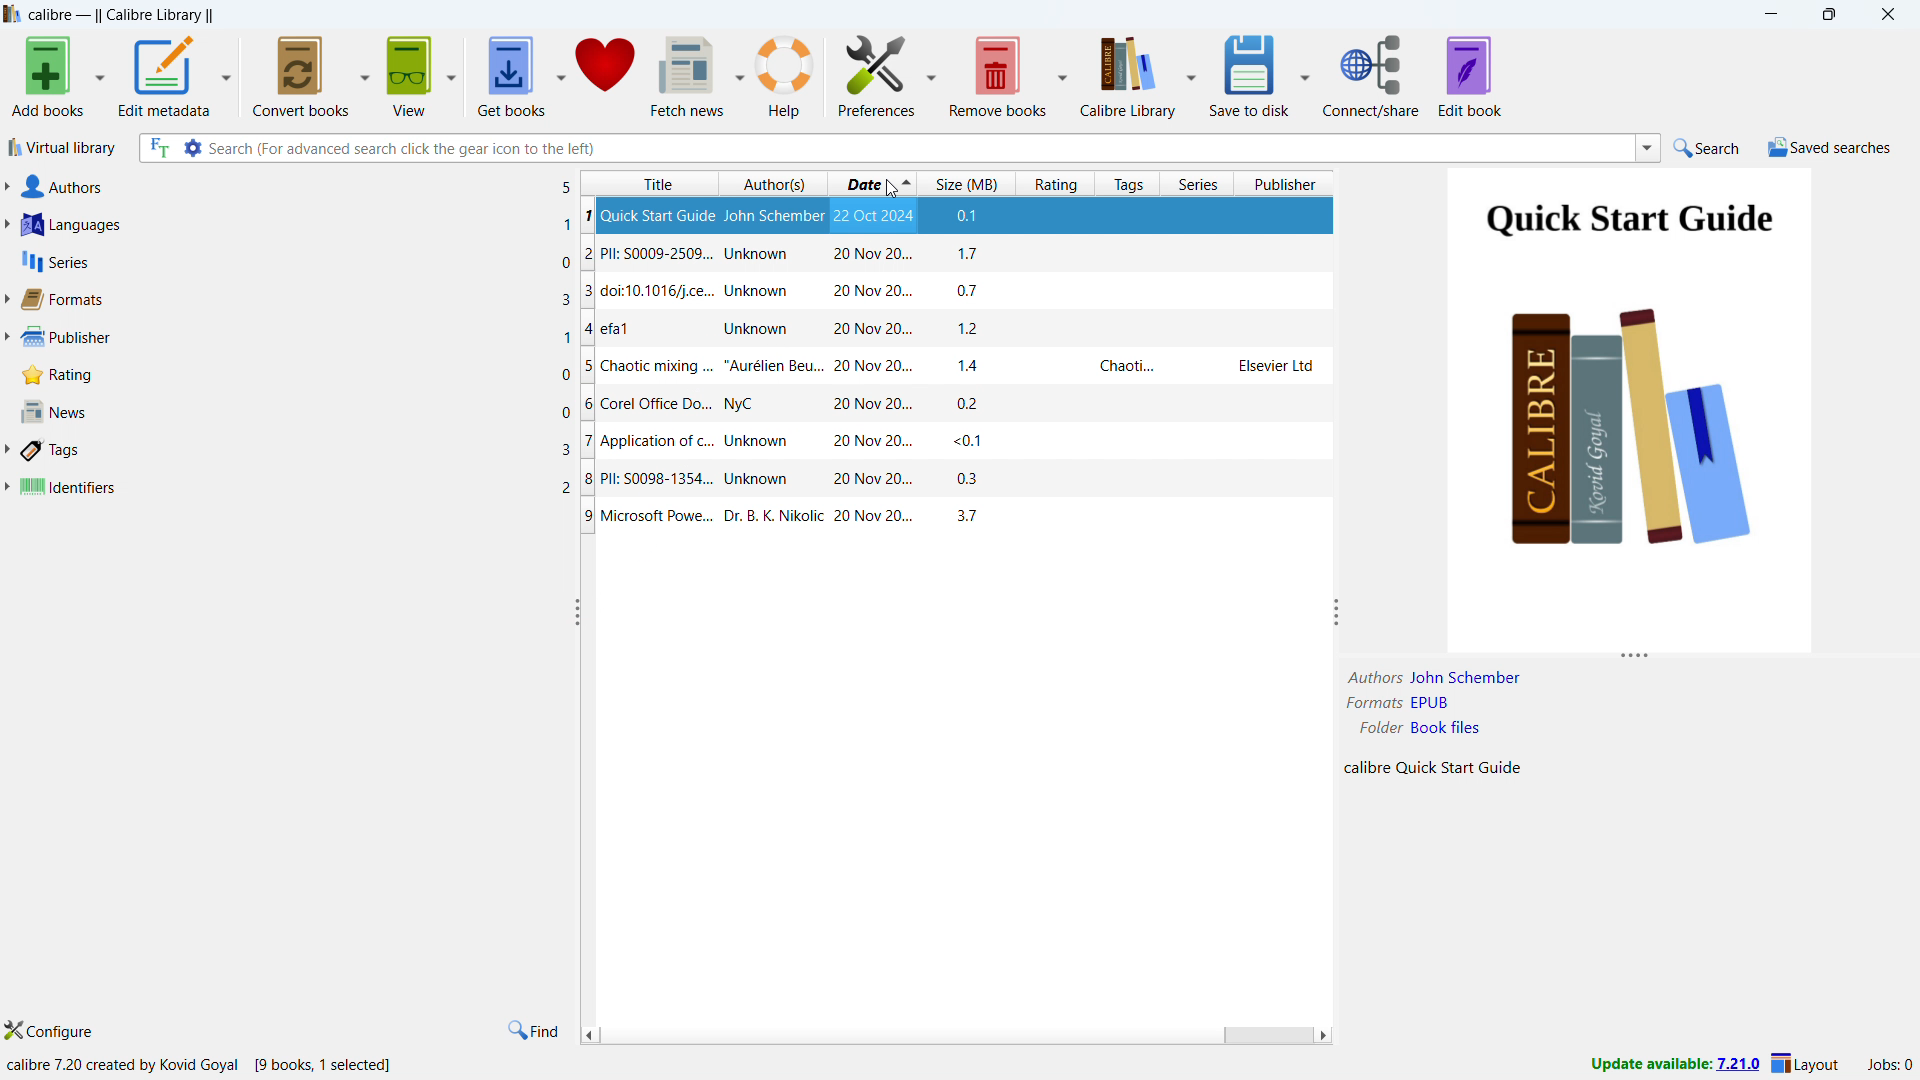 The width and height of the screenshot is (1920, 1080). Describe the element at coordinates (1432, 703) in the screenshot. I see `EPUB` at that location.